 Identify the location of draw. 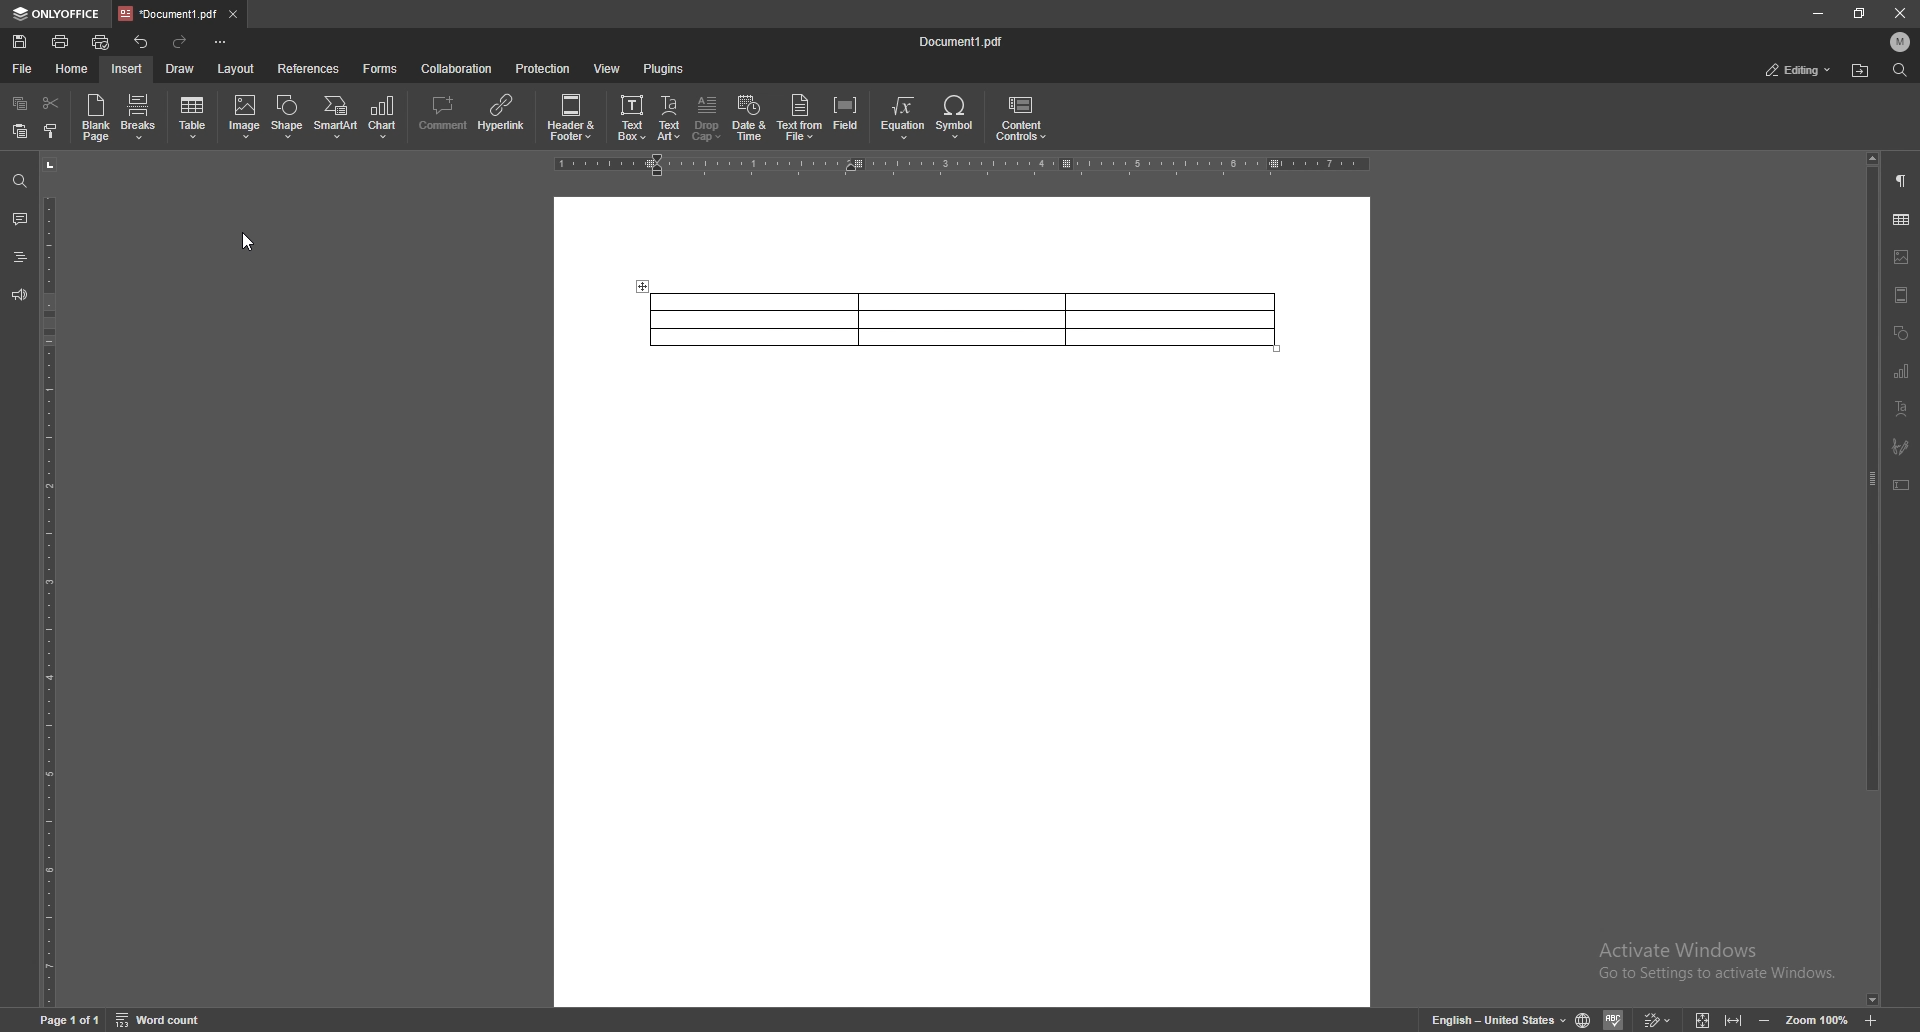
(180, 69).